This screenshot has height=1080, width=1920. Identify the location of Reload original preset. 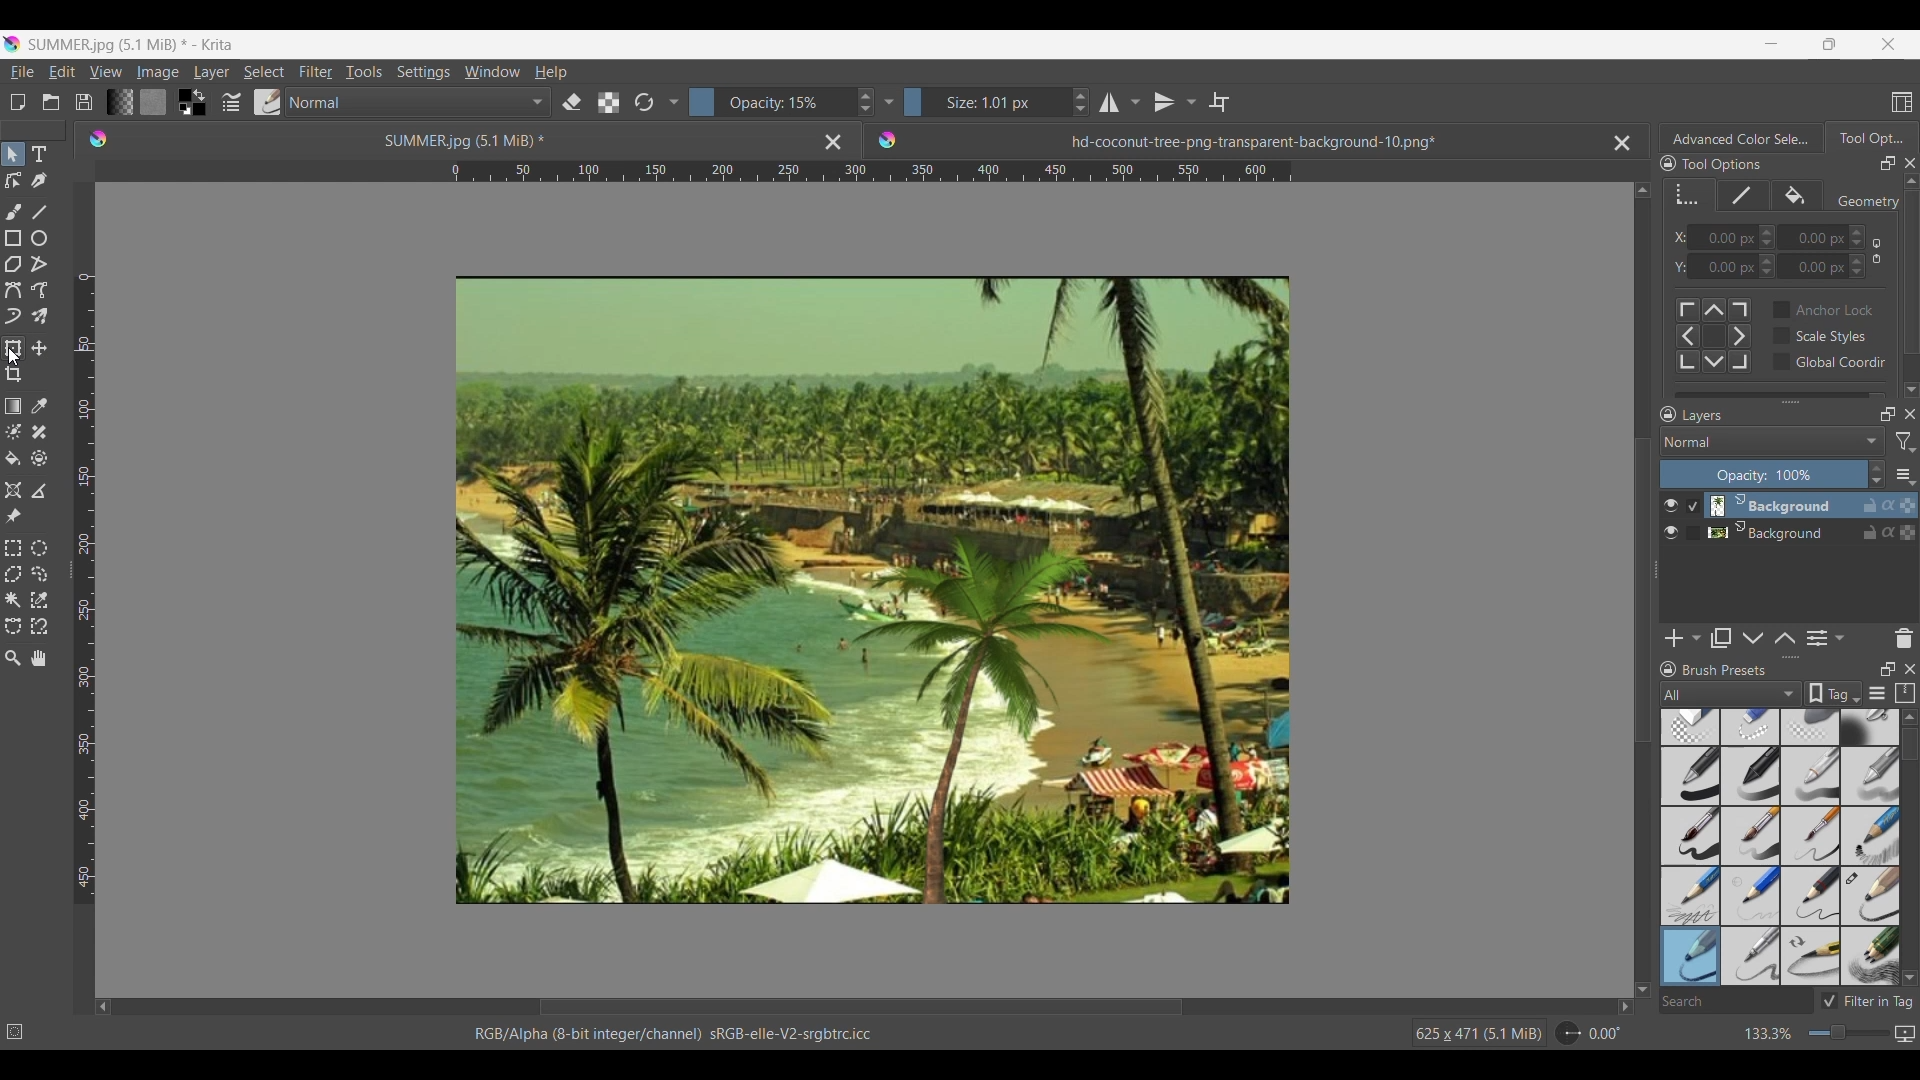
(643, 102).